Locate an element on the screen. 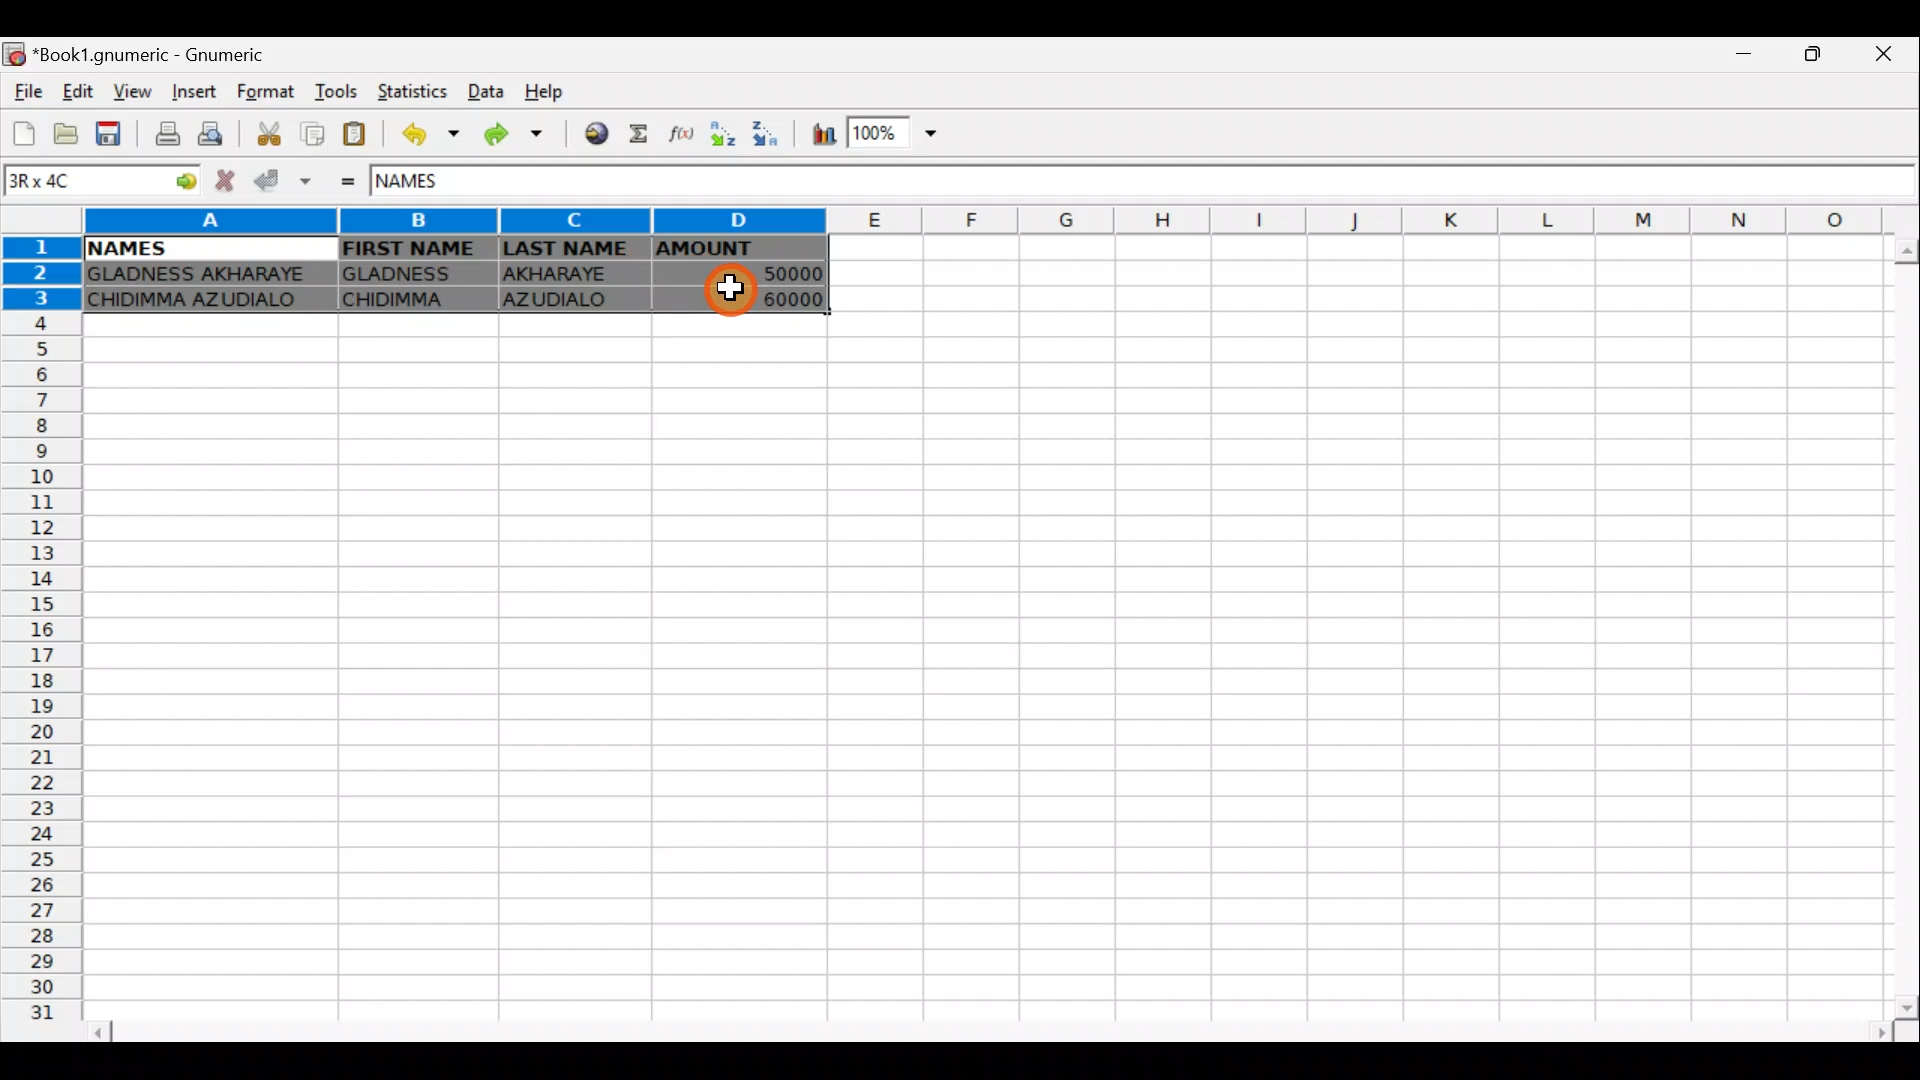 The image size is (1920, 1080). Format is located at coordinates (271, 93).